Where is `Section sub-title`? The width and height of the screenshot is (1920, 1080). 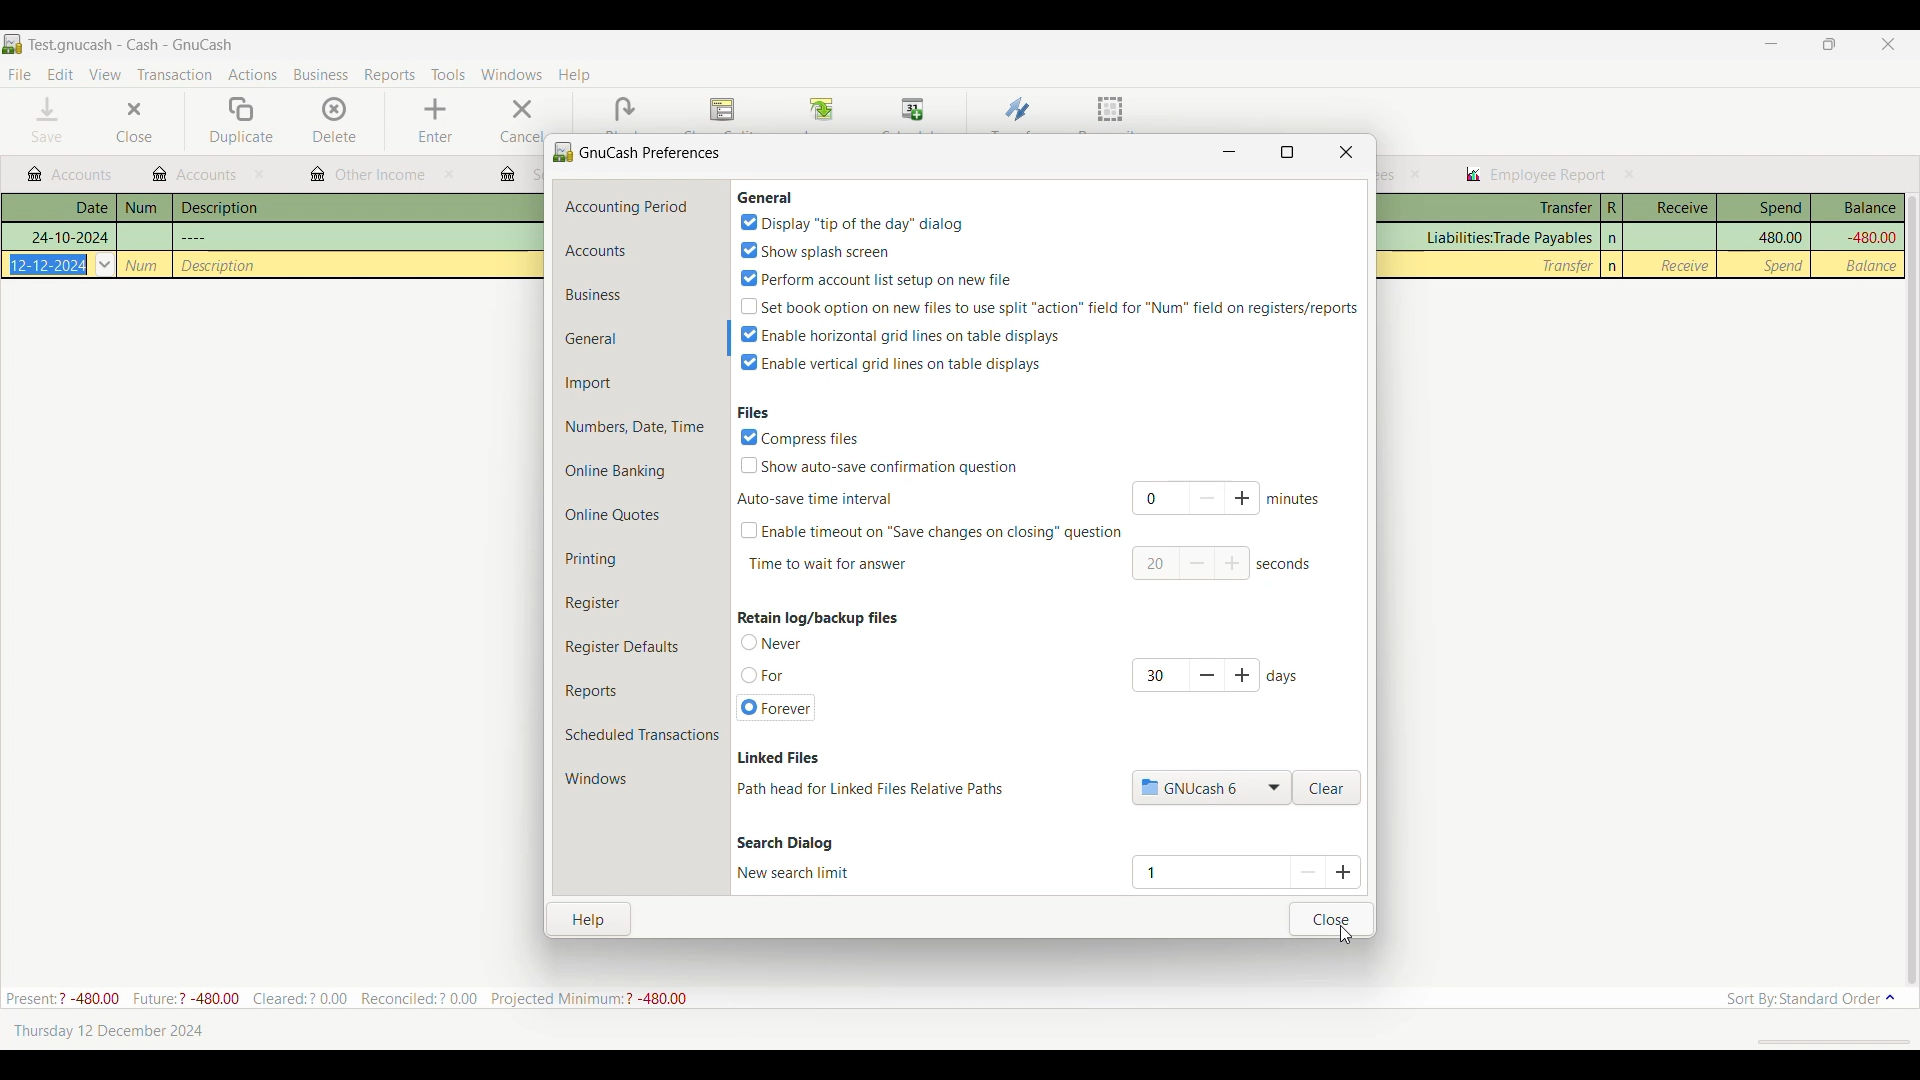 Section sub-title is located at coordinates (814, 499).